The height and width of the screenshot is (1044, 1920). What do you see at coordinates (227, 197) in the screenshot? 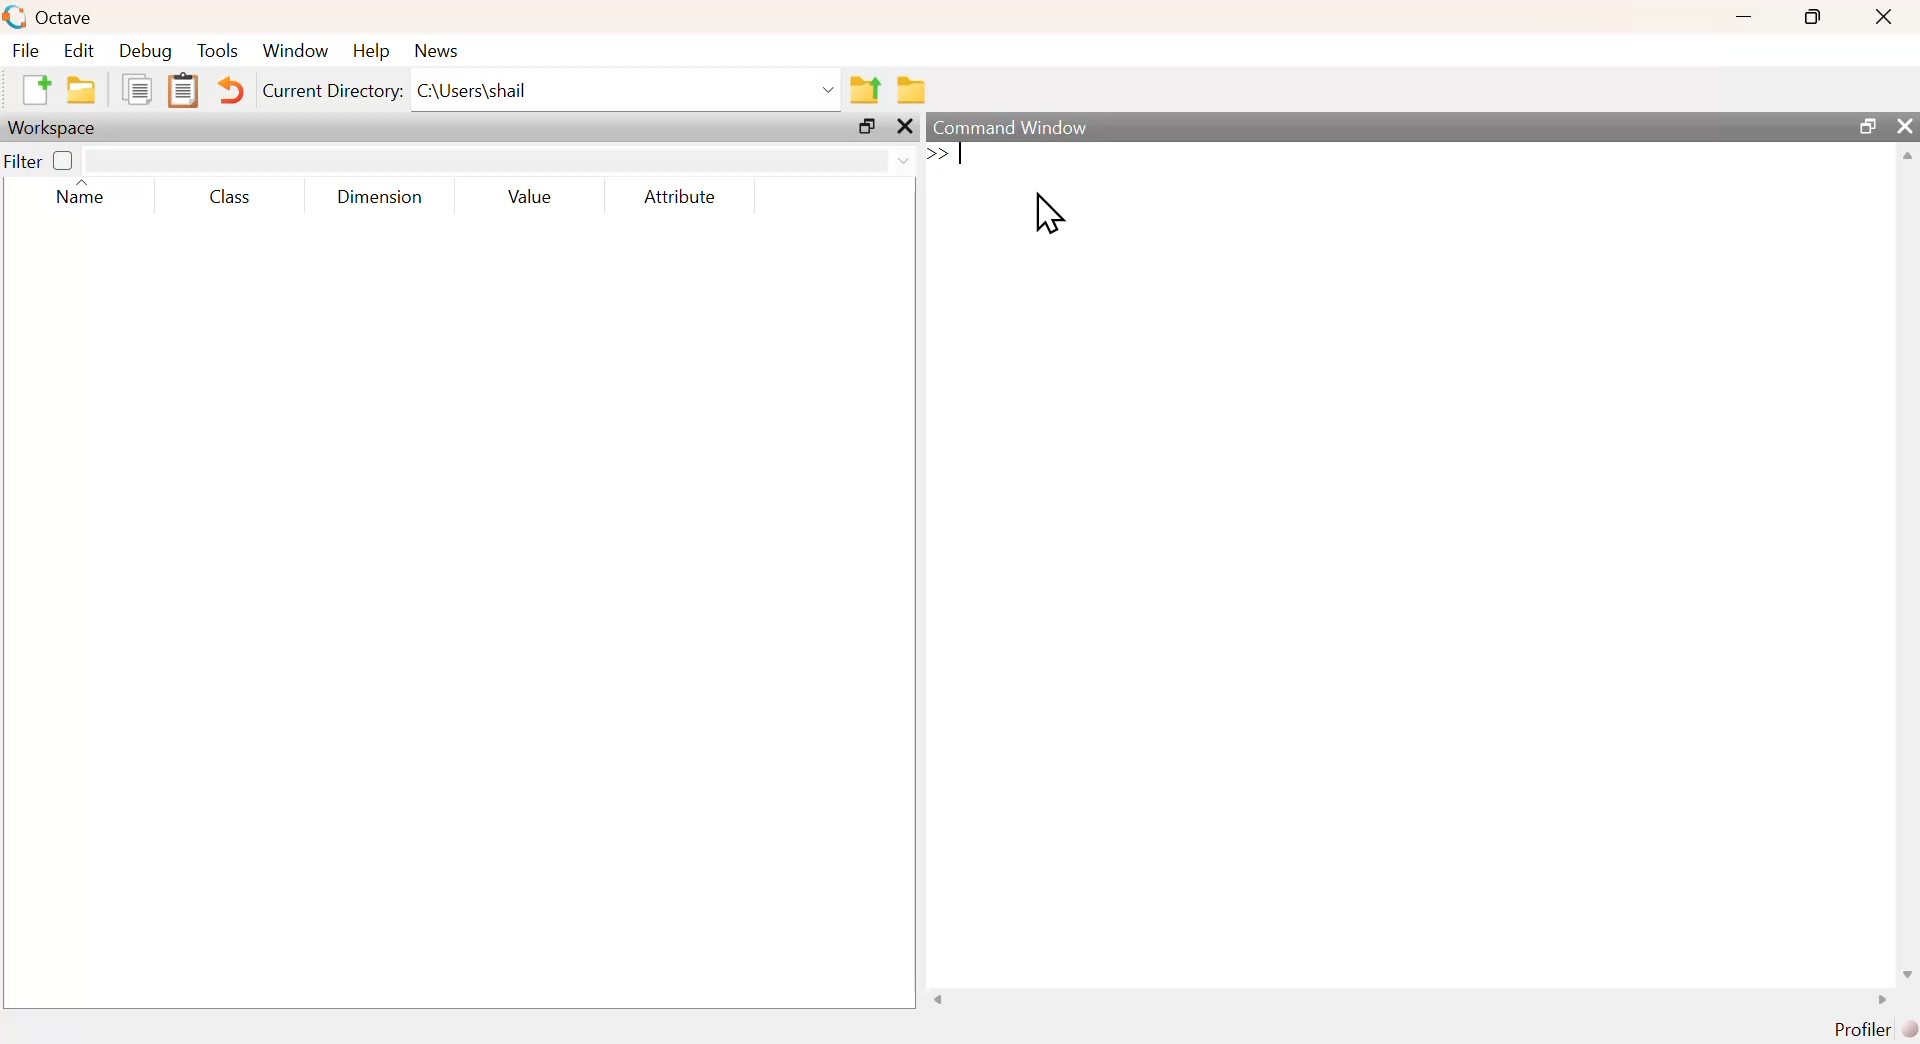
I see `class` at bounding box center [227, 197].